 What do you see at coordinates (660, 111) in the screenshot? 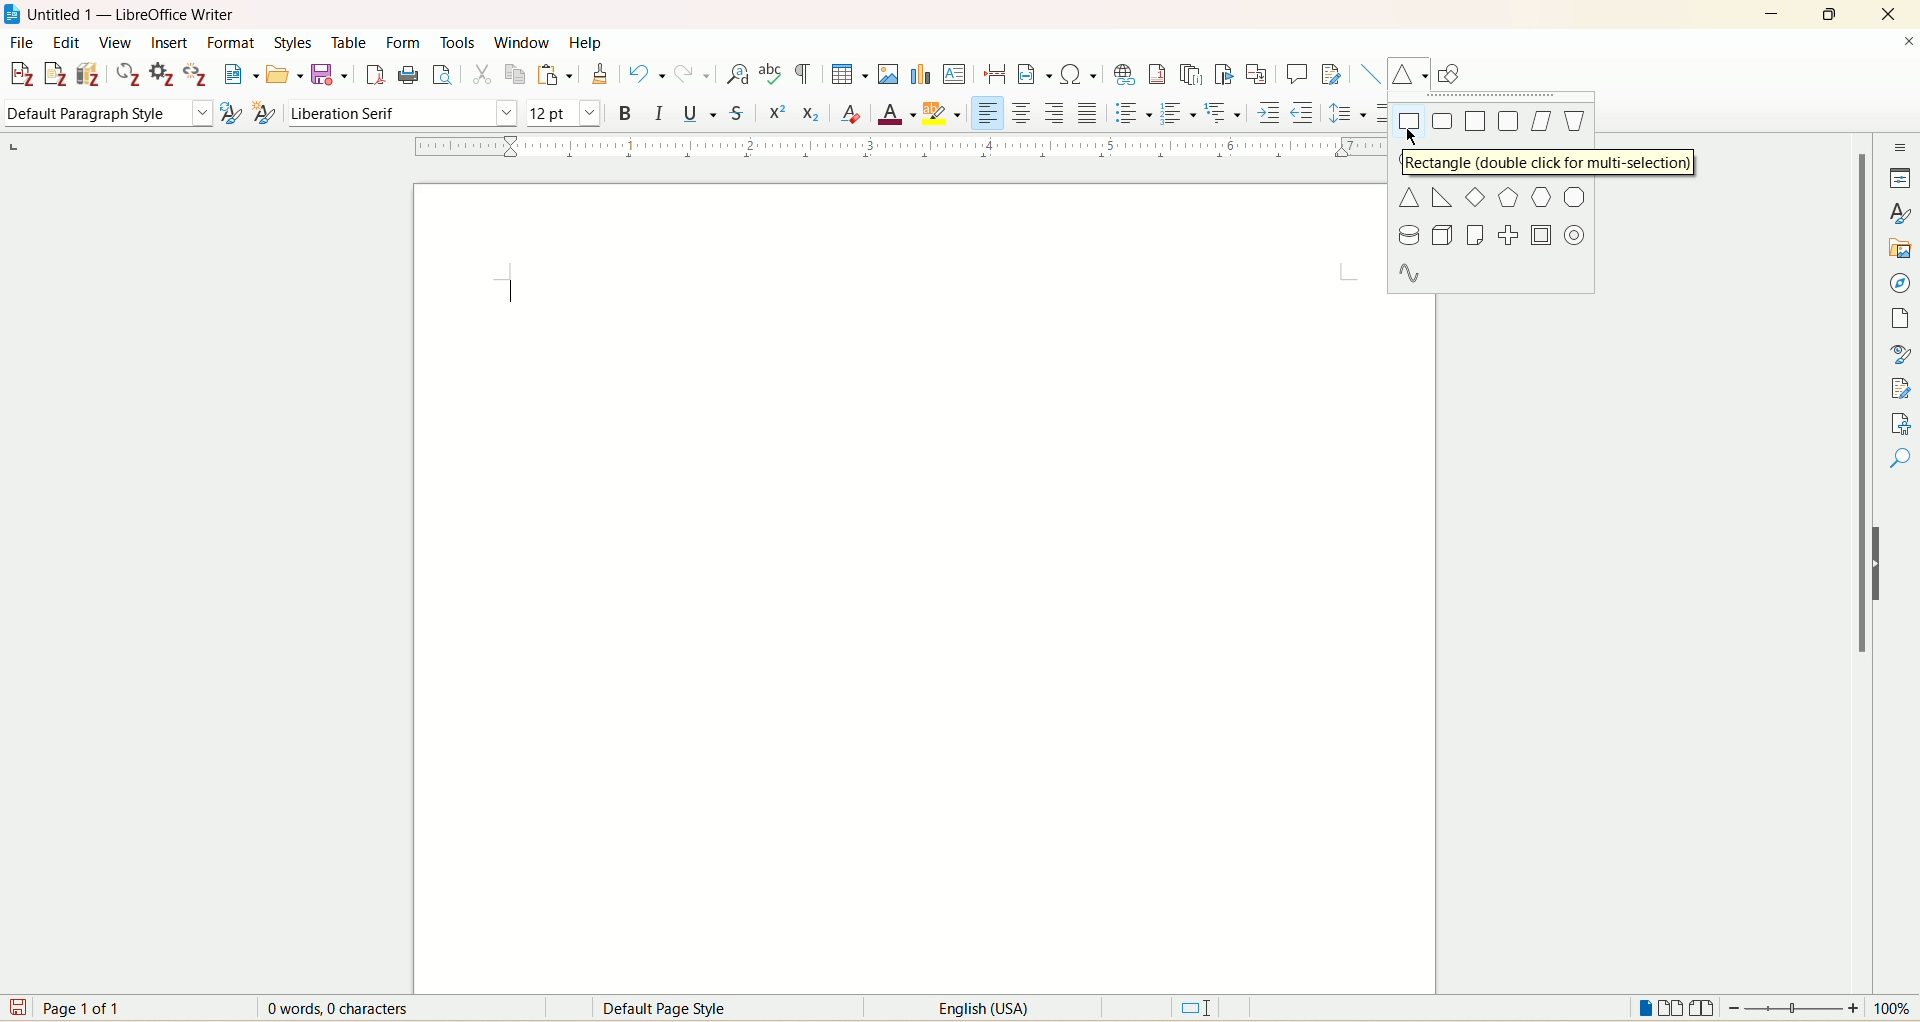
I see `italic` at bounding box center [660, 111].